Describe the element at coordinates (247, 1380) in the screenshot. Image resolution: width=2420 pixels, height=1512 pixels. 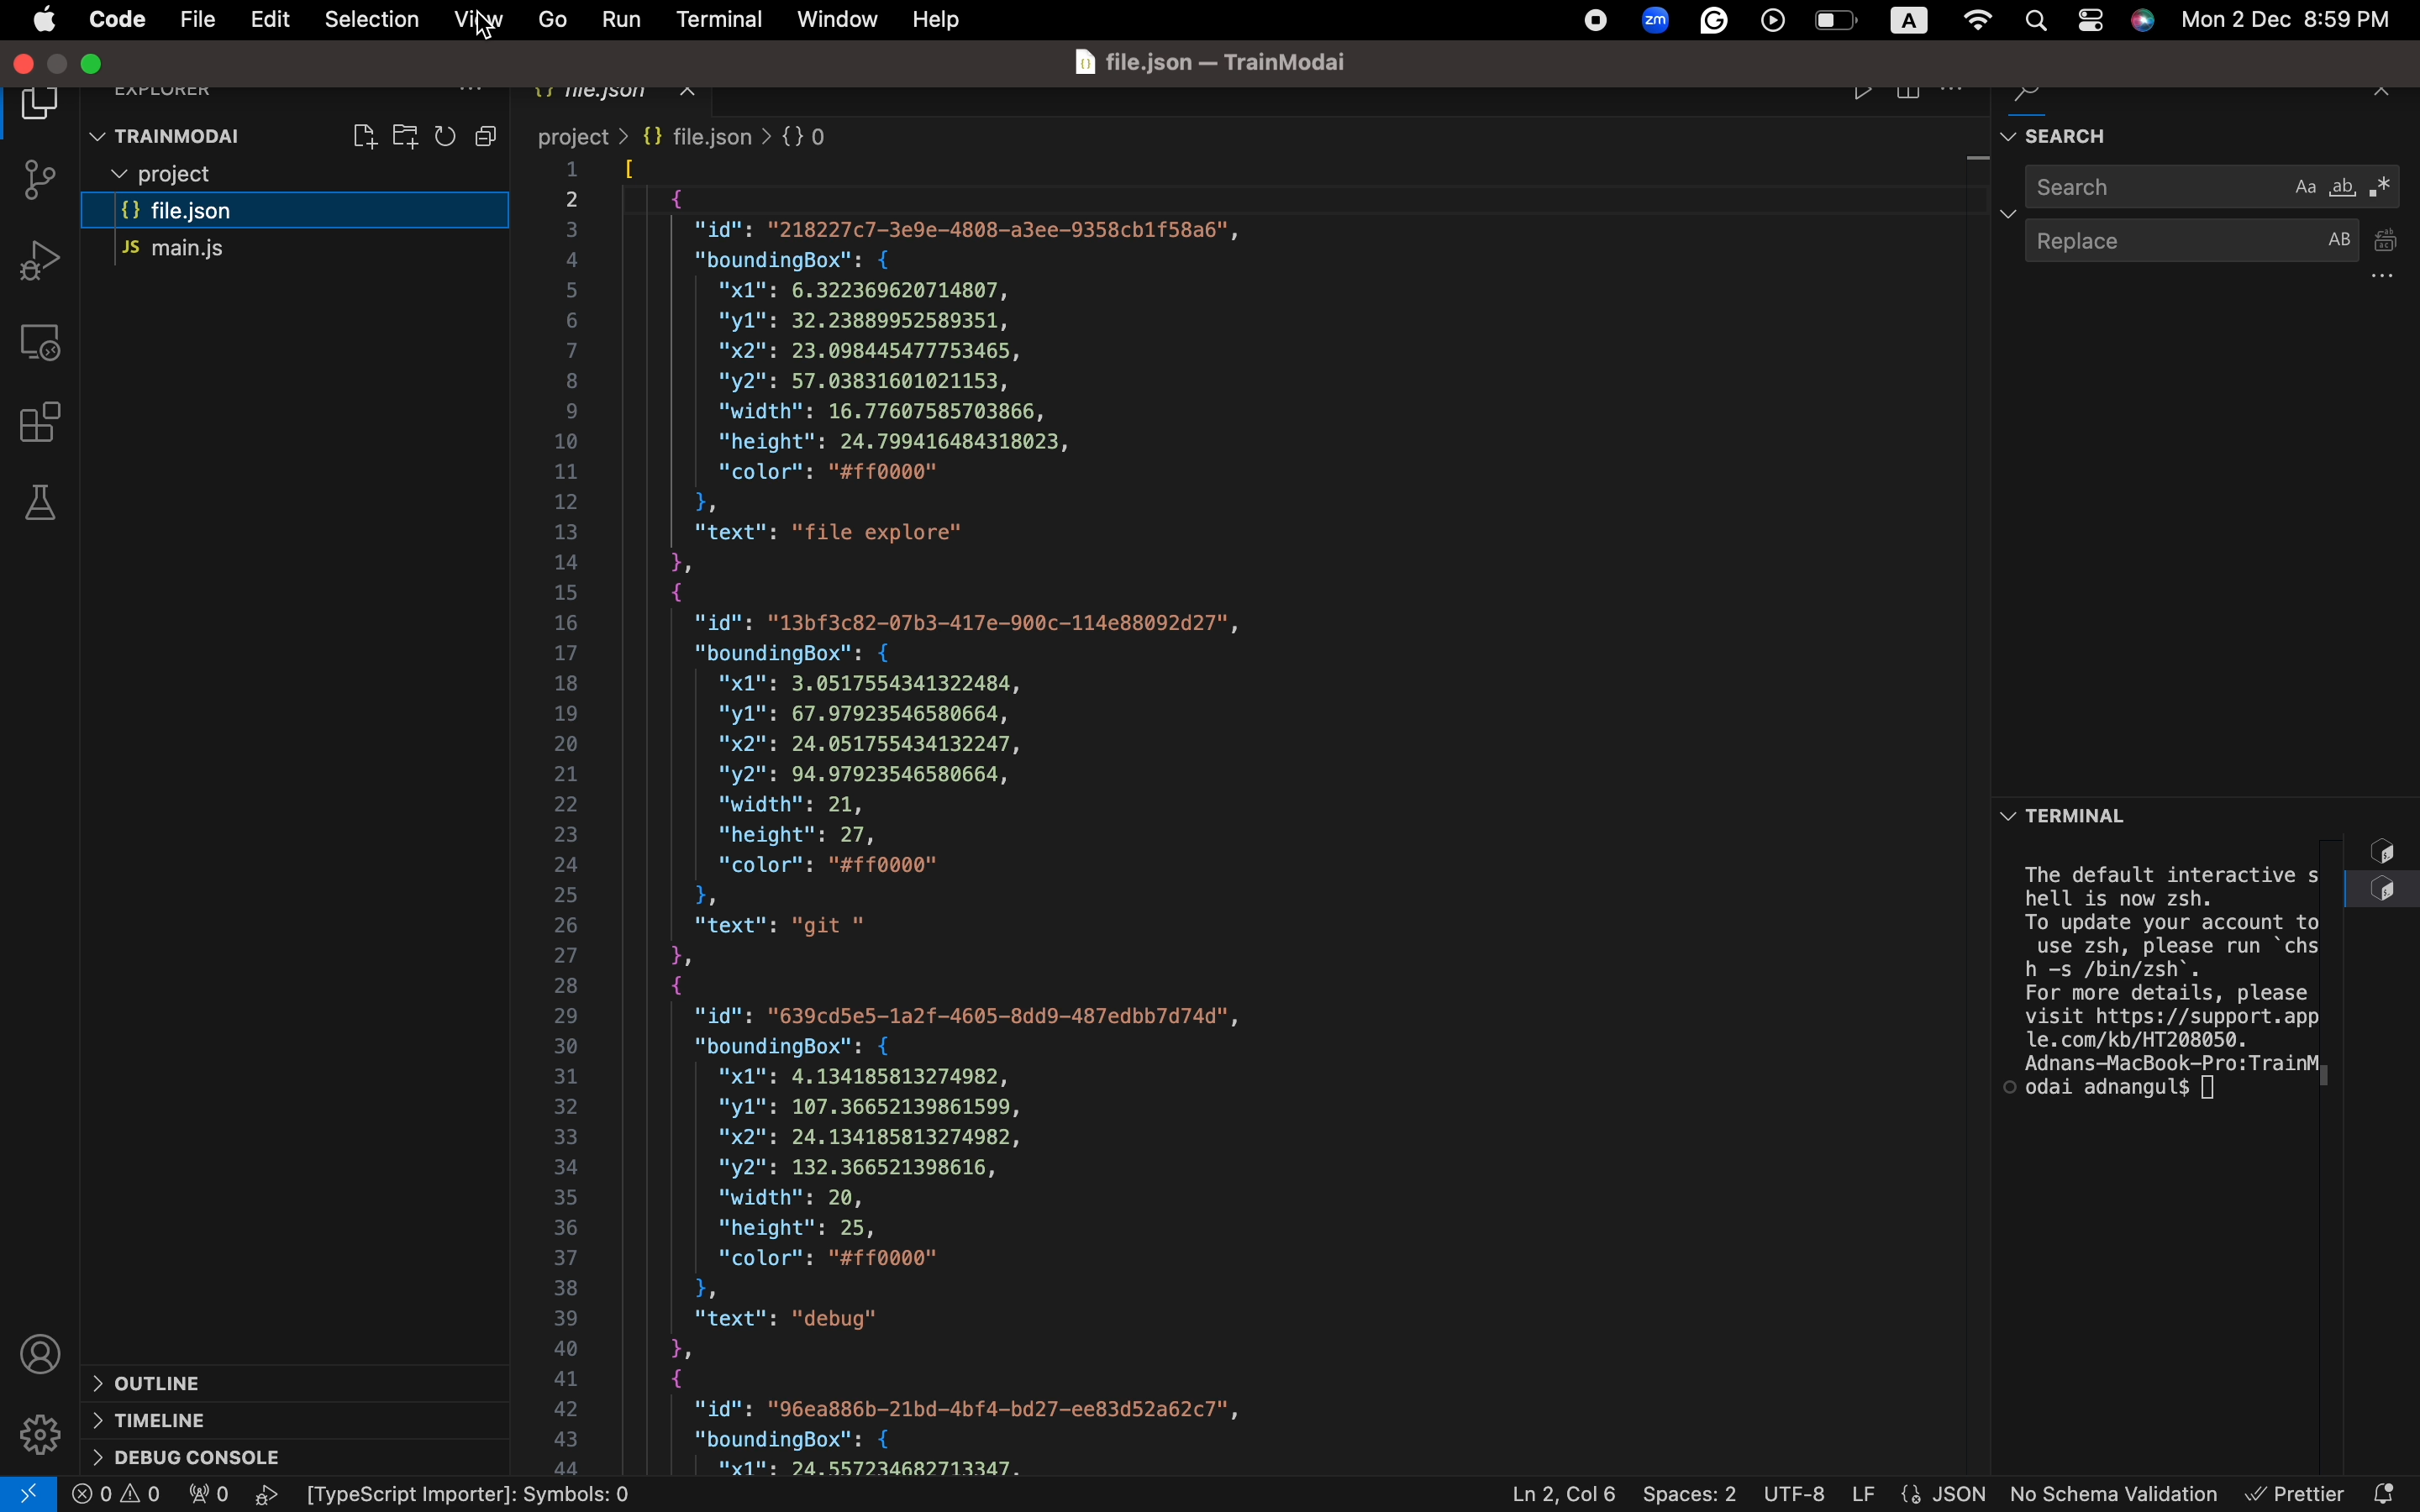
I see `outline` at that location.